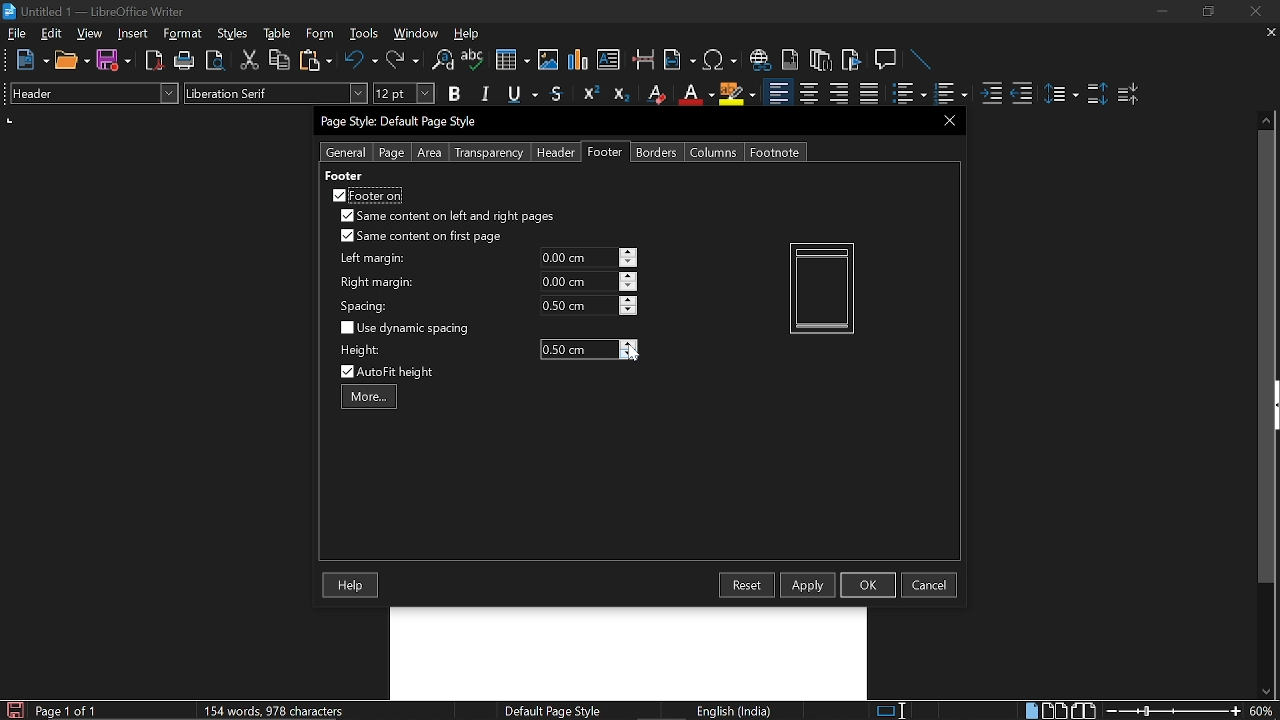  Describe the element at coordinates (352, 586) in the screenshot. I see `Help` at that location.